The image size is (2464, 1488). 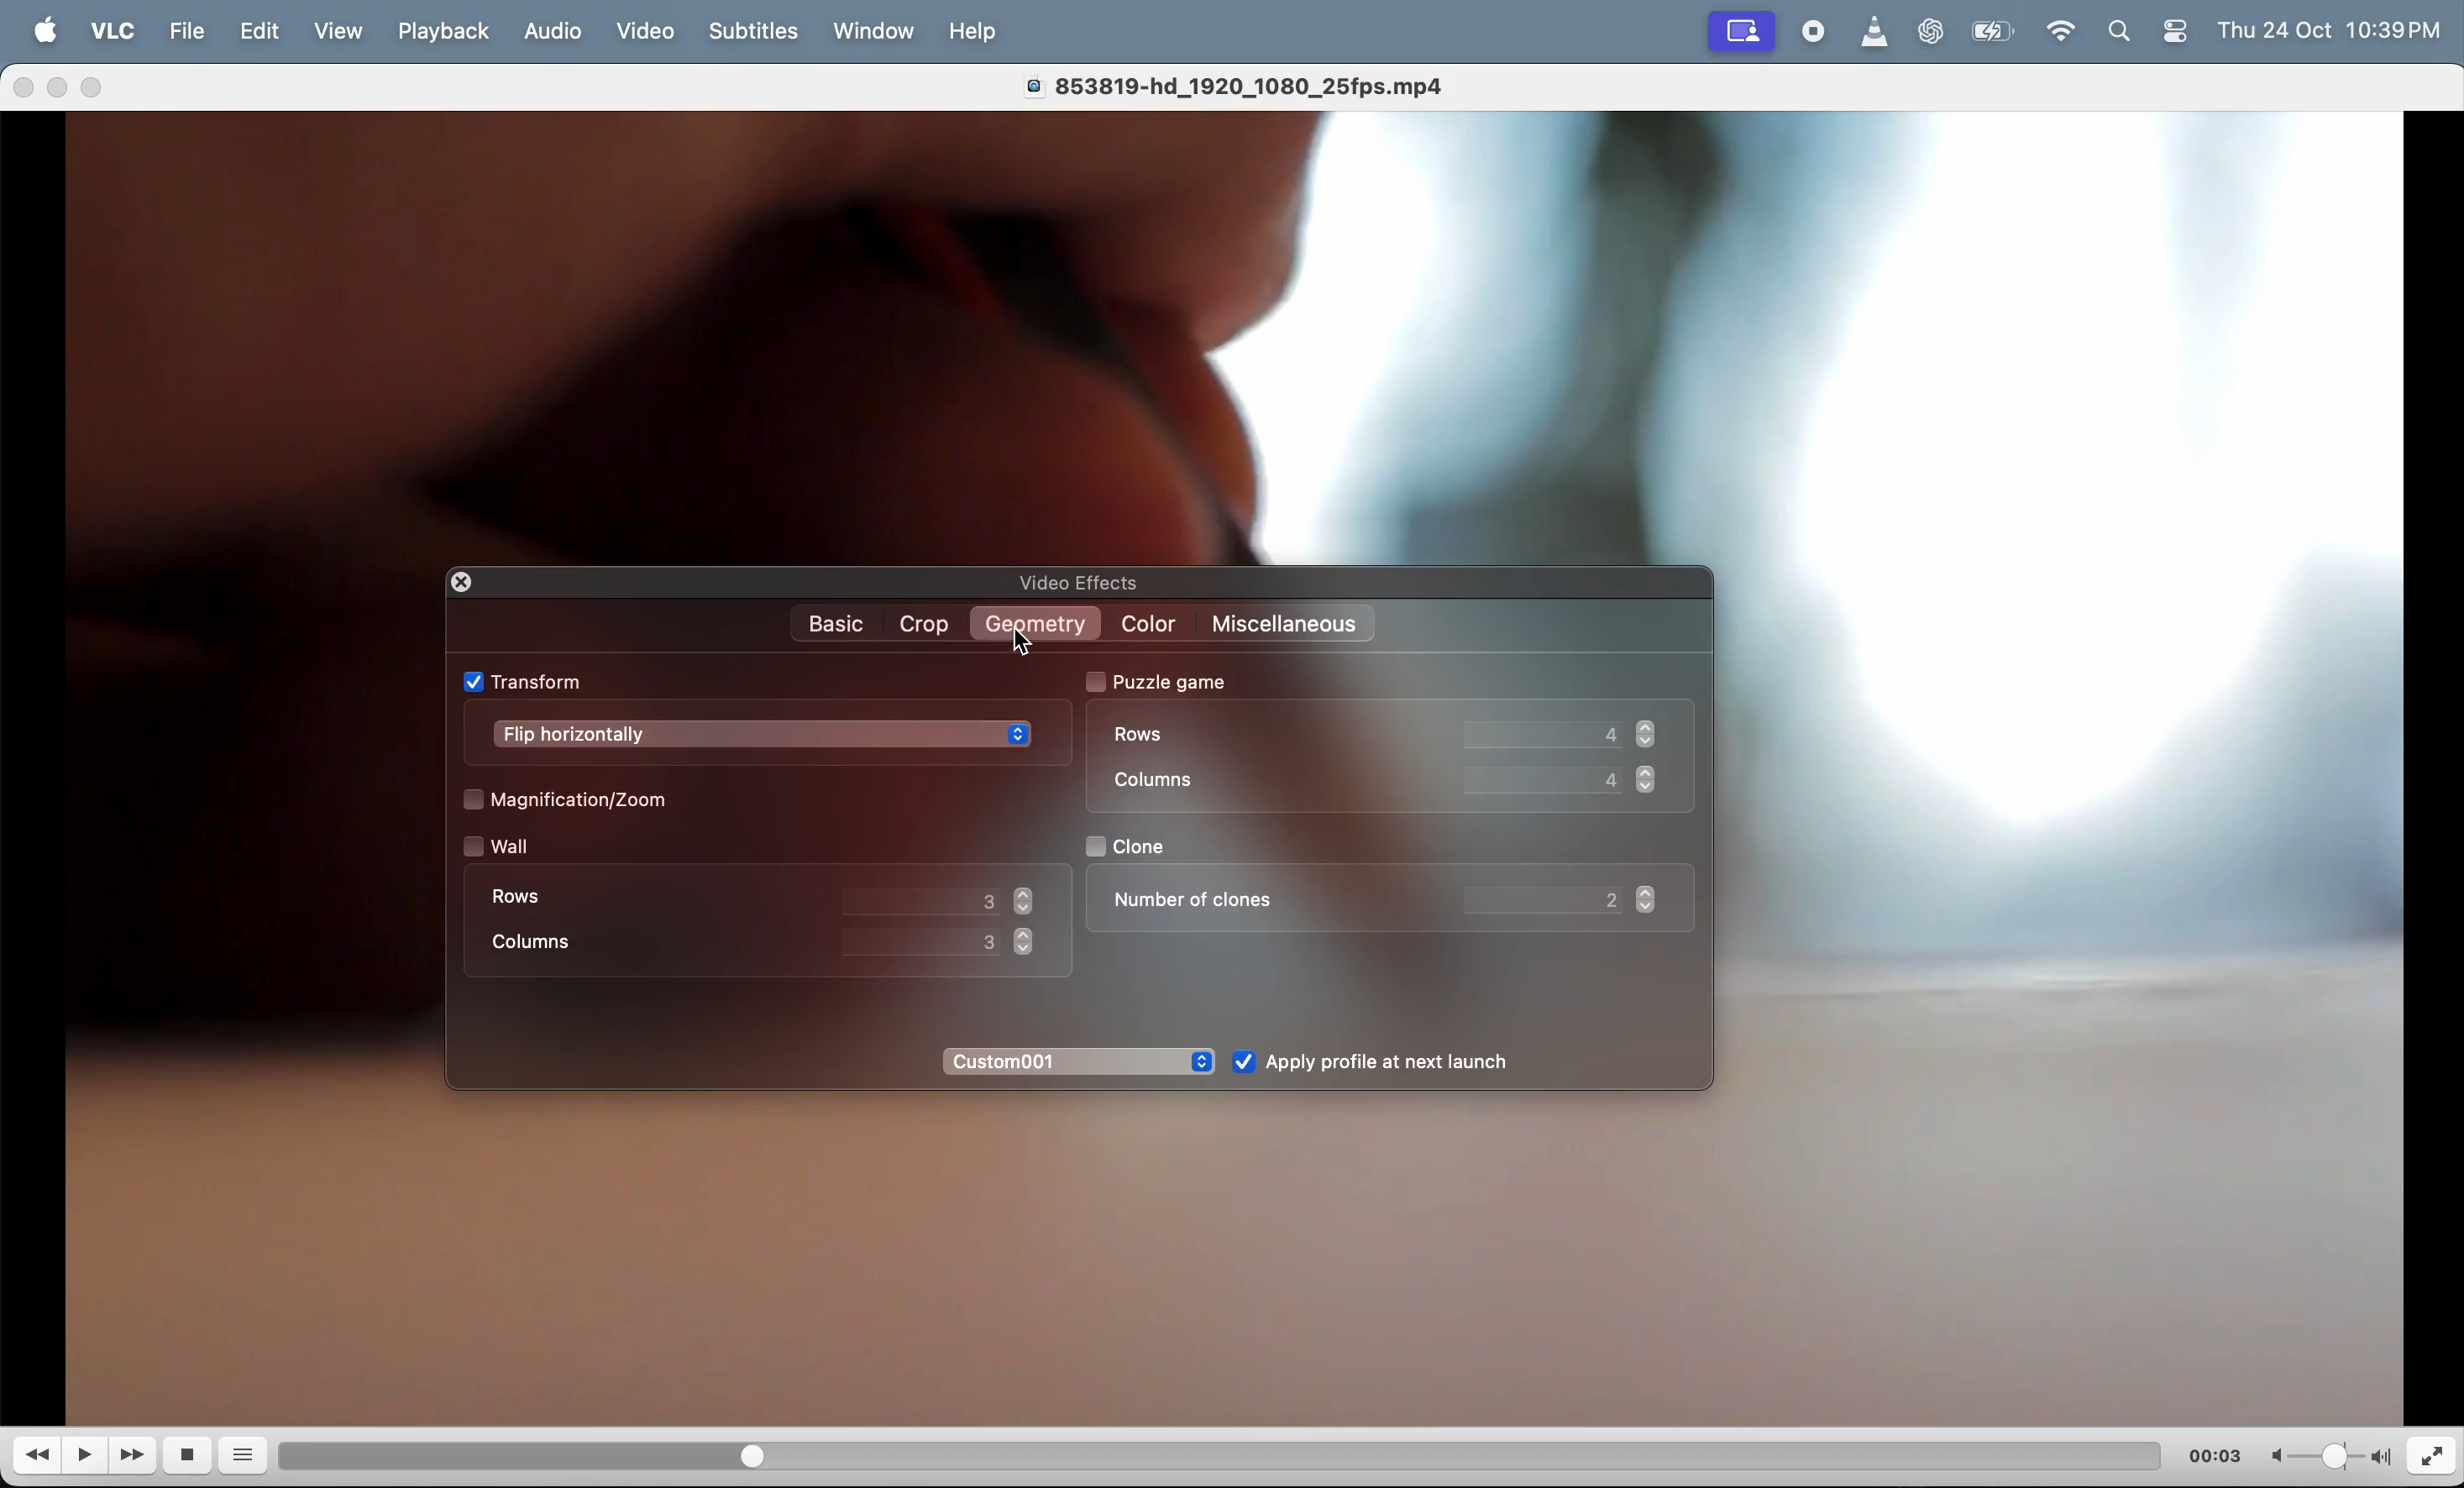 I want to click on number of clones, so click(x=1197, y=897).